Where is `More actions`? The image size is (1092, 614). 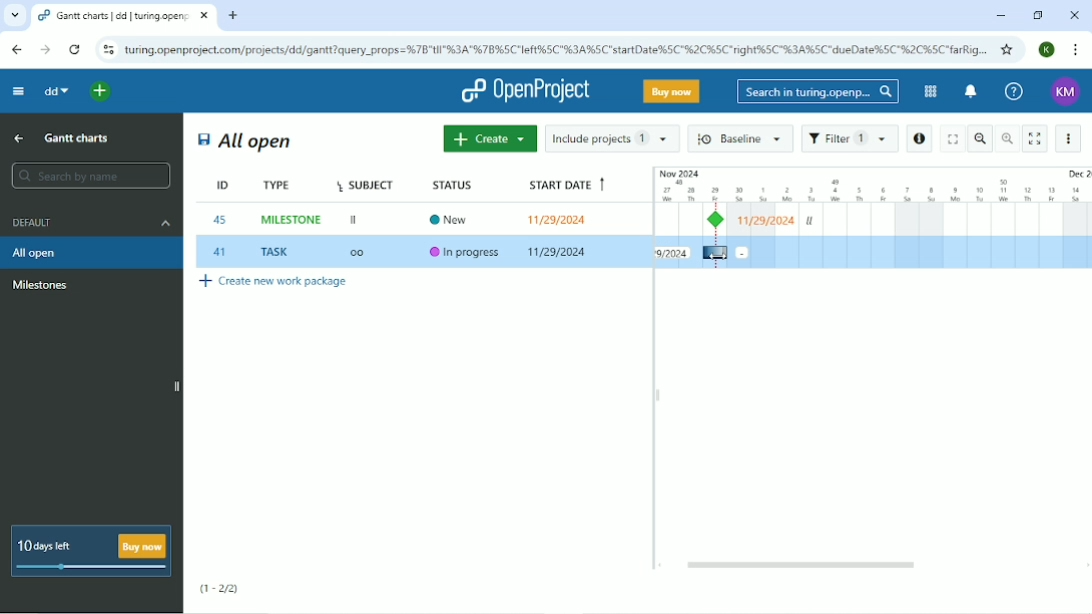 More actions is located at coordinates (1070, 138).